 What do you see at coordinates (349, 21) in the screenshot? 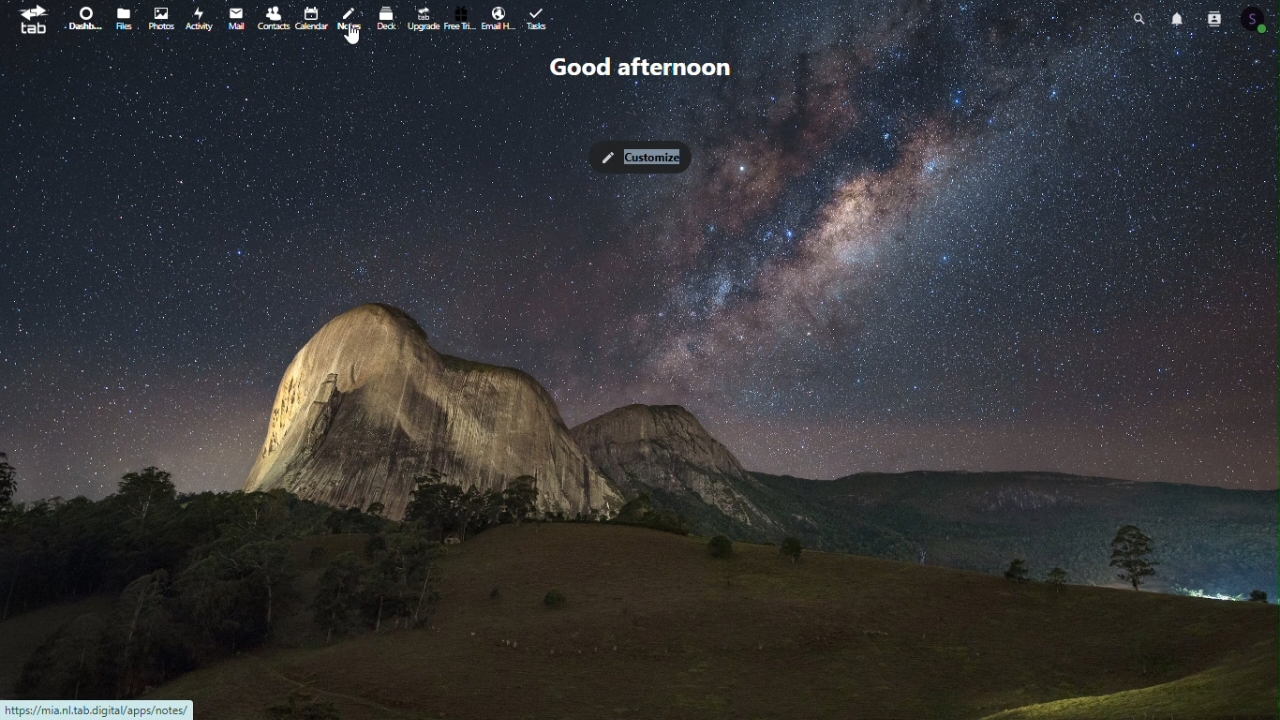
I see `Notes` at bounding box center [349, 21].